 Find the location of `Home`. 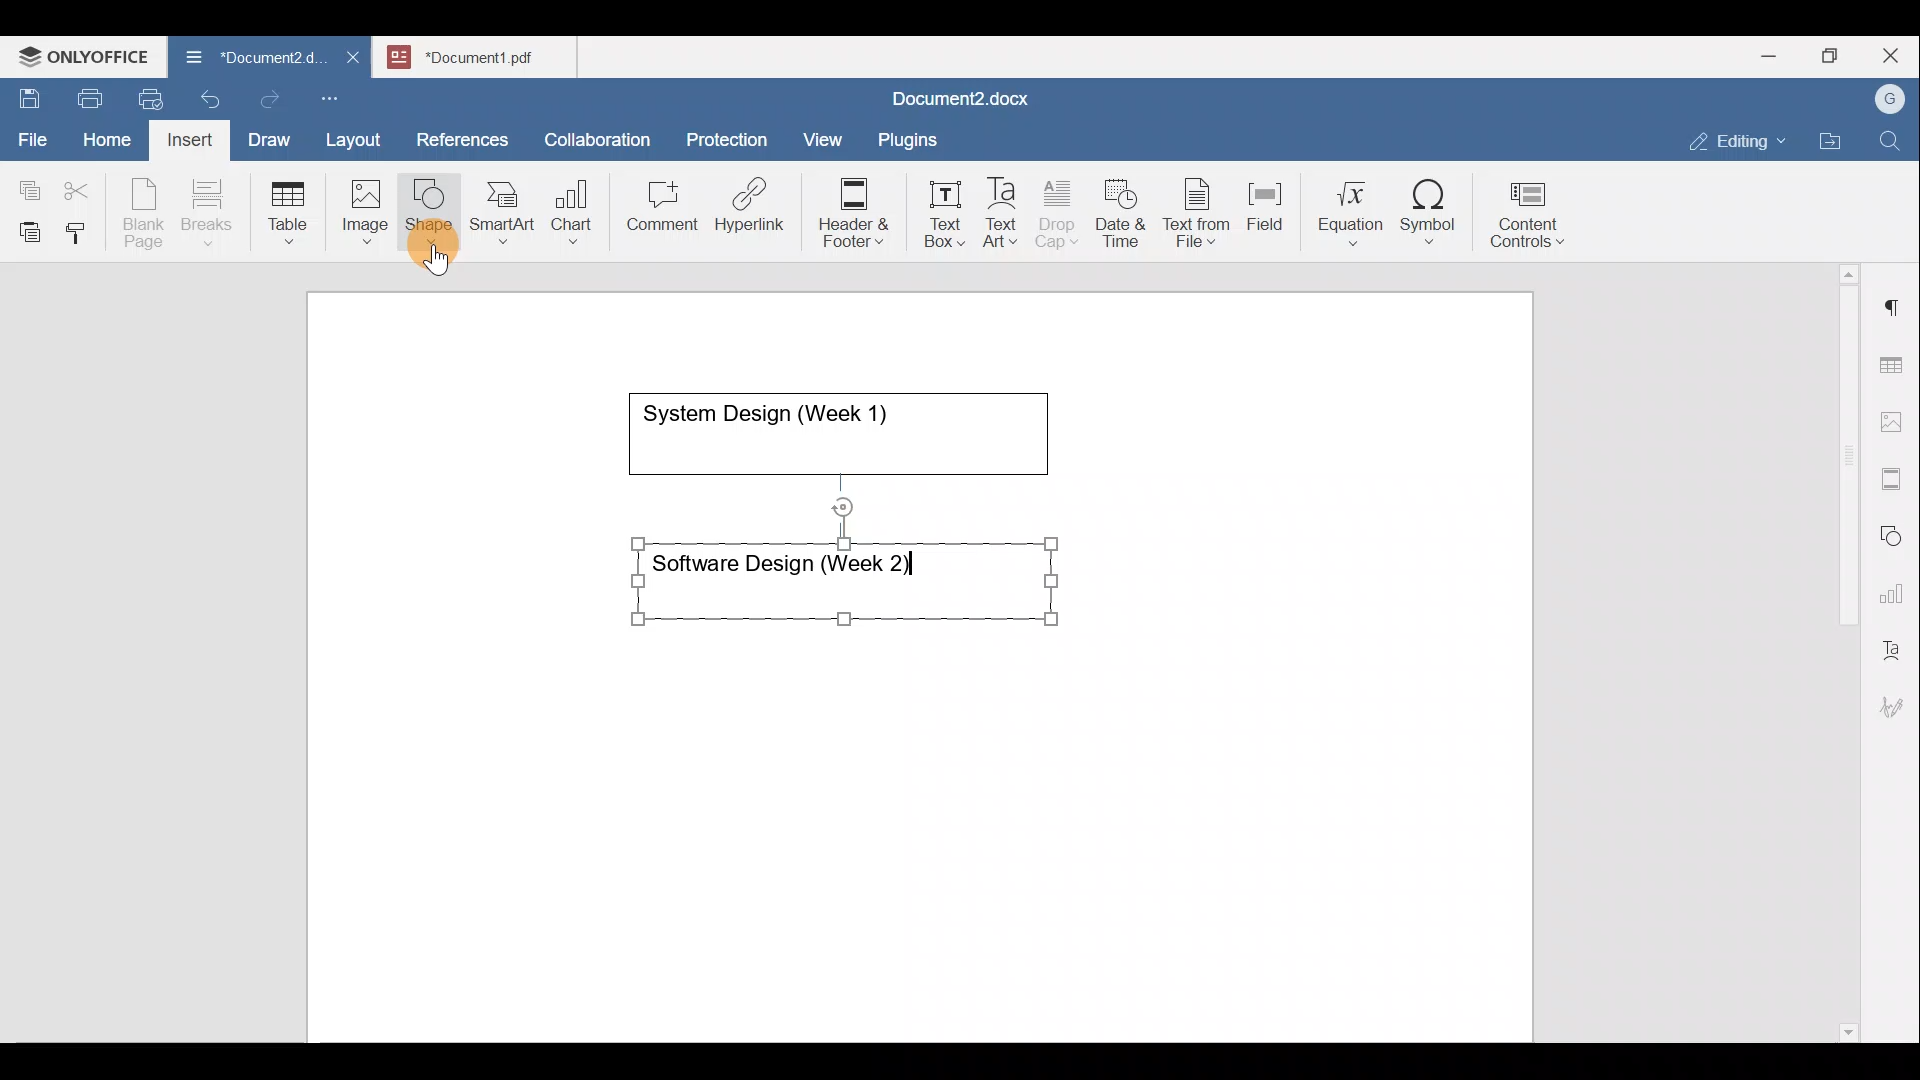

Home is located at coordinates (108, 138).